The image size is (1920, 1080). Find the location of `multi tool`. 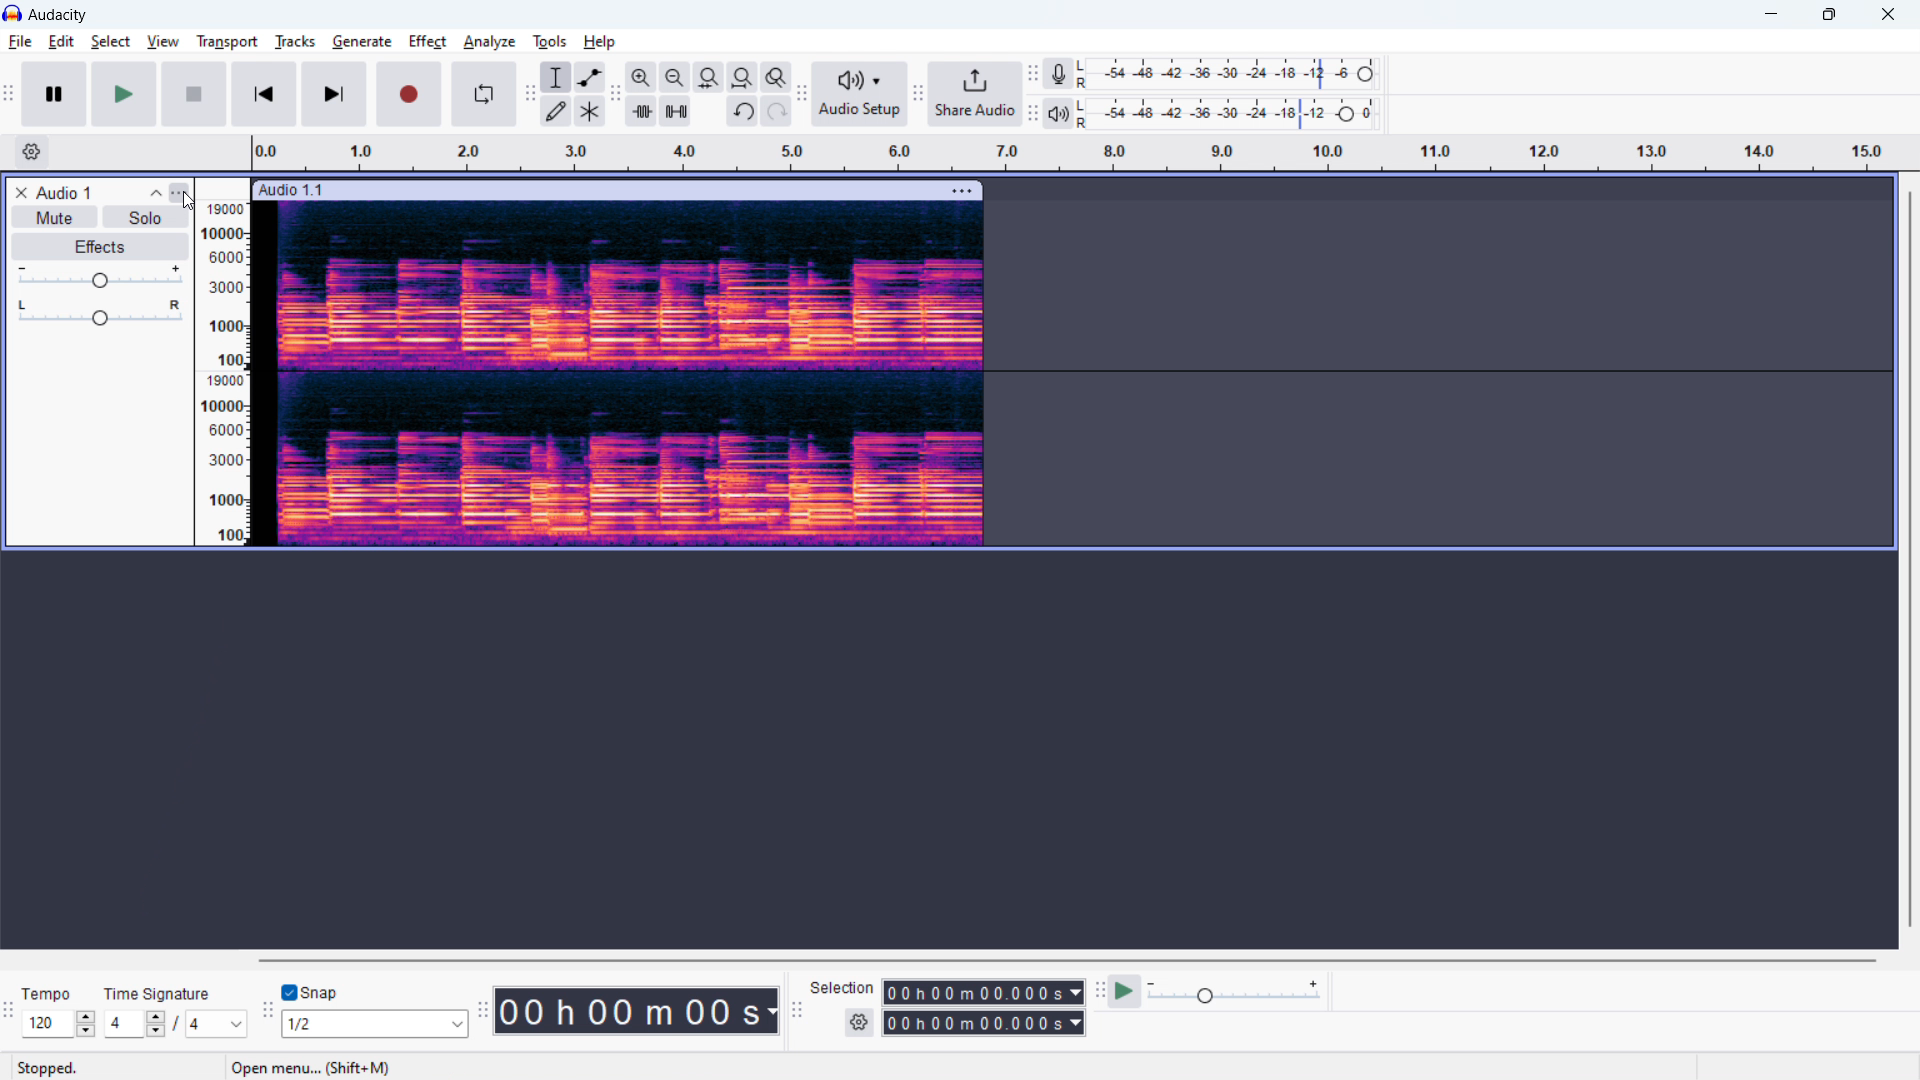

multi tool is located at coordinates (589, 111).